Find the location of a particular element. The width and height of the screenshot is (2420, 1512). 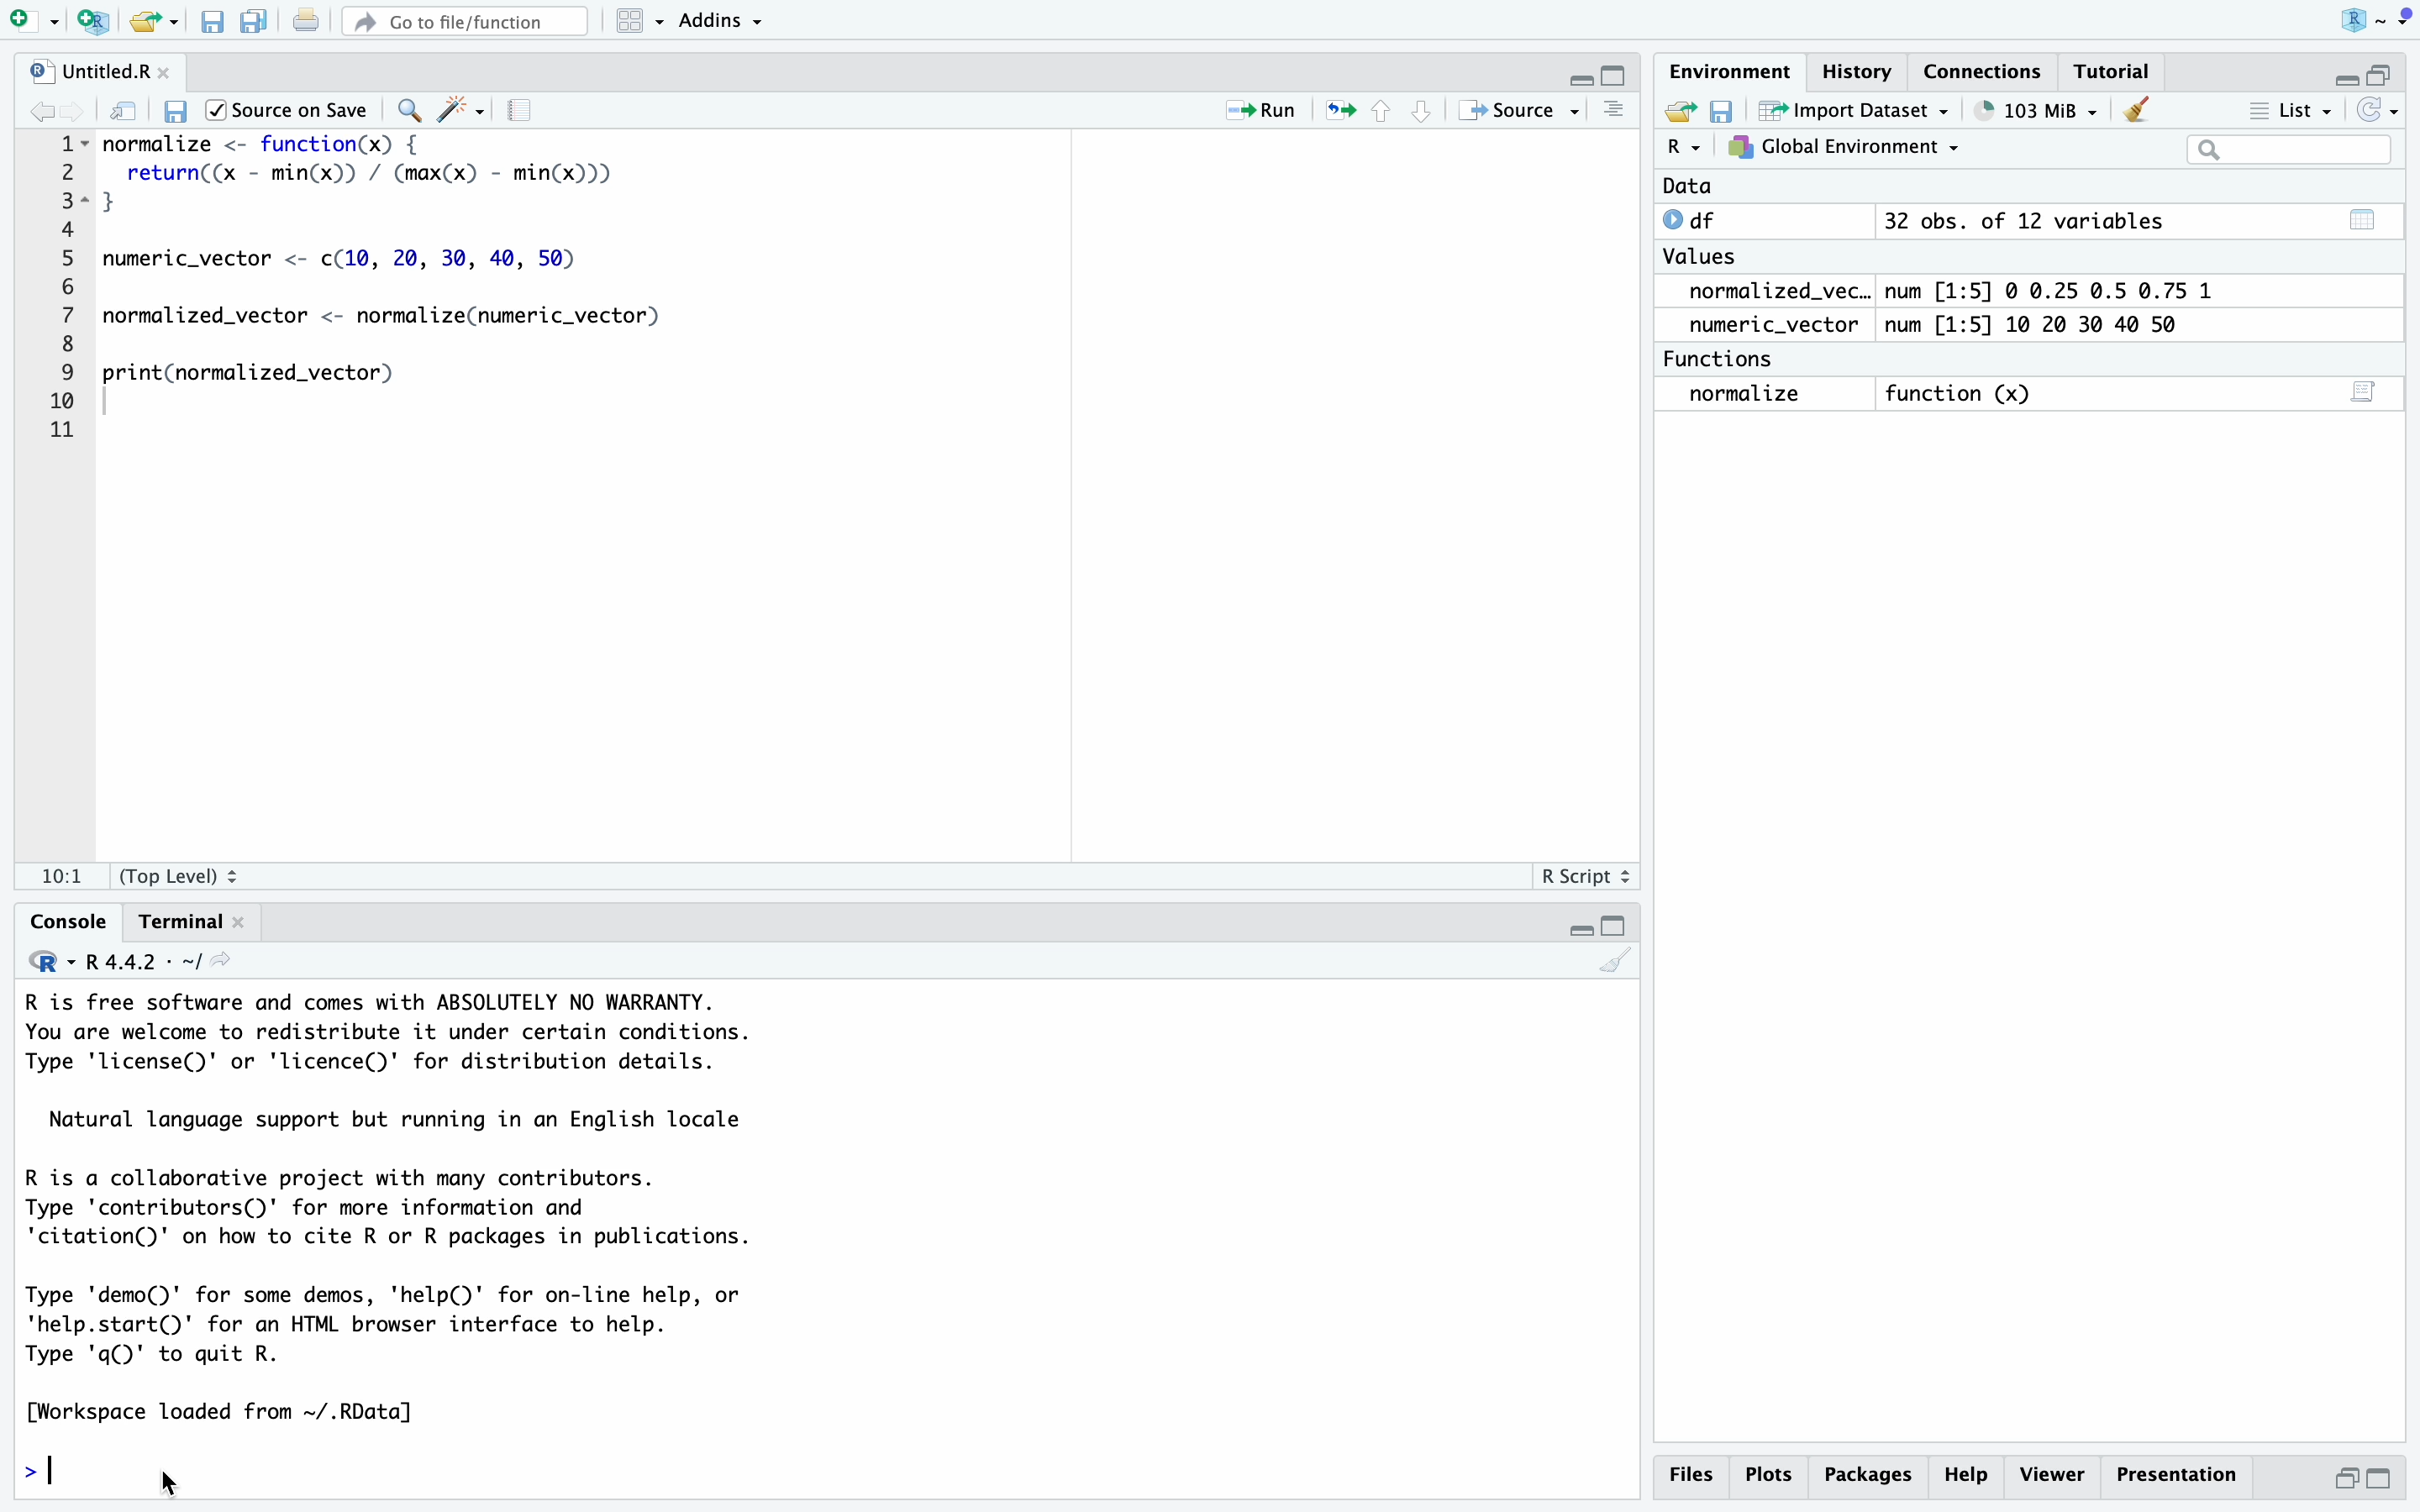

Go back to the previous source location (Ctrl + F9) is located at coordinates (43, 108).